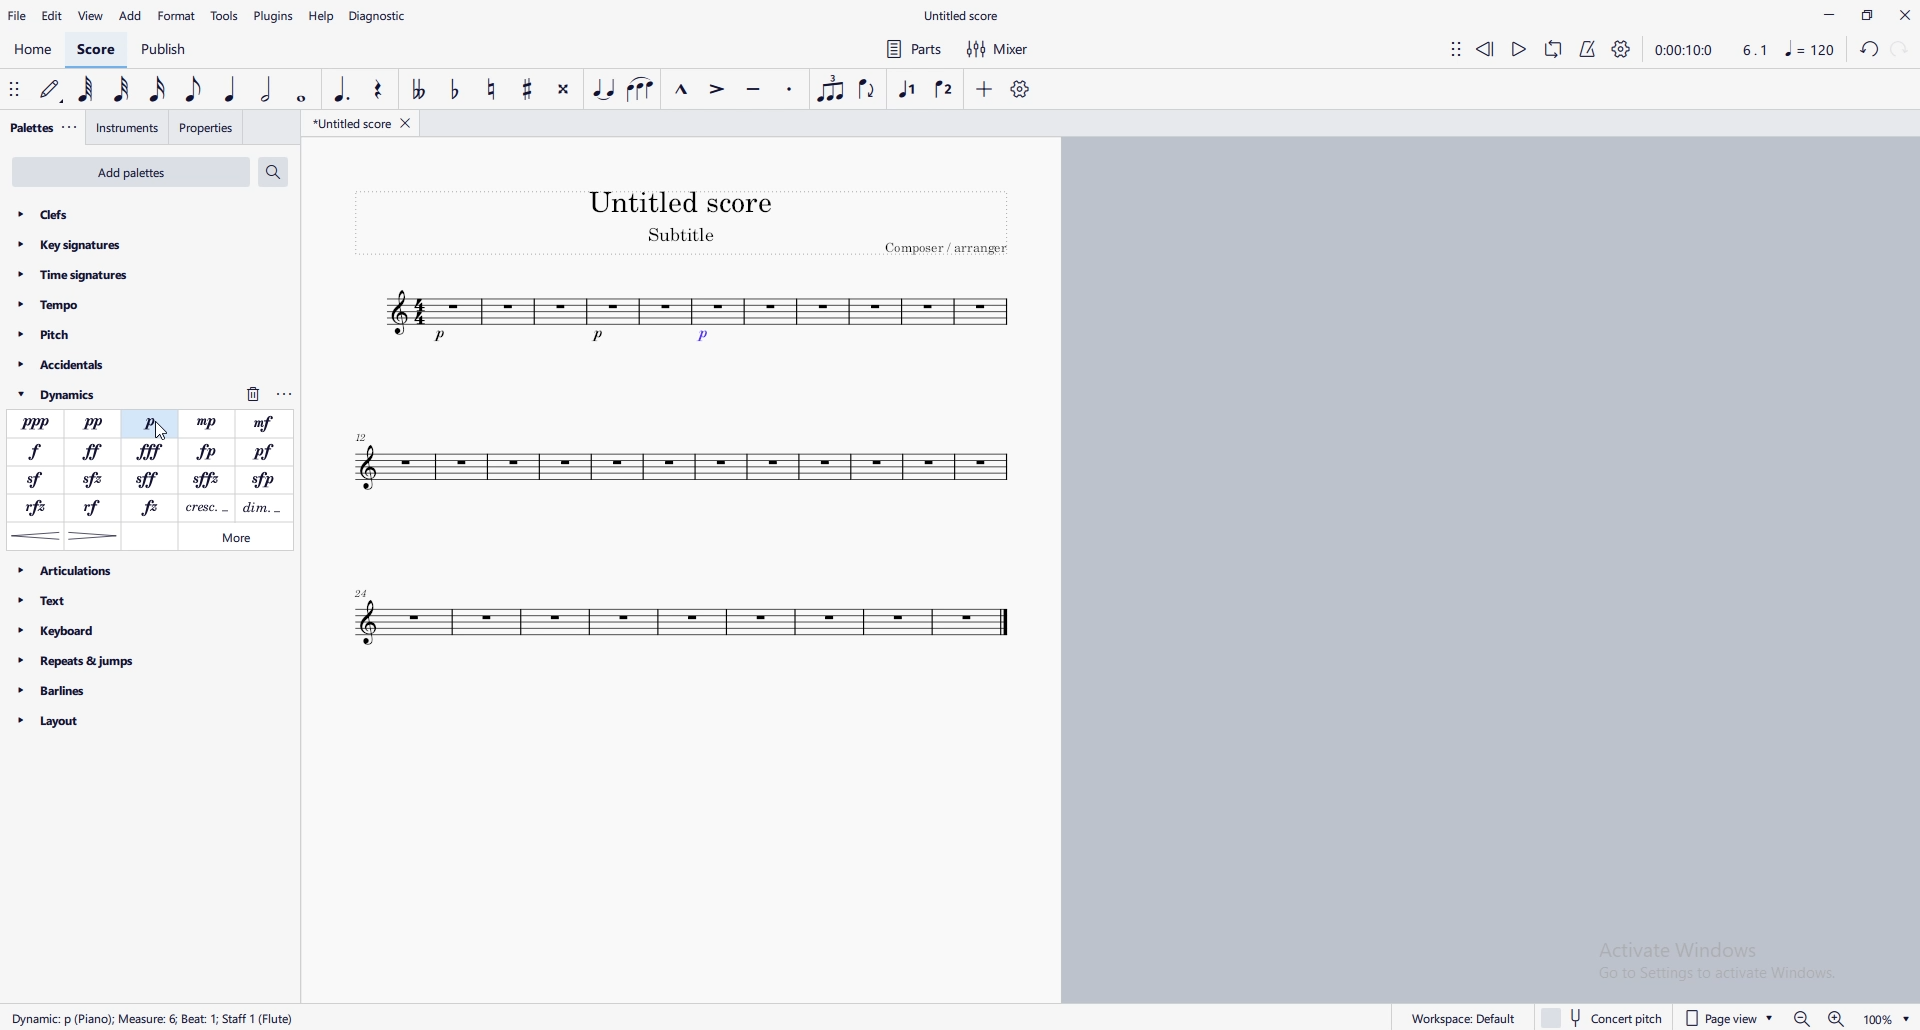 This screenshot has width=1920, height=1030. Describe the element at coordinates (604, 91) in the screenshot. I see `tie` at that location.